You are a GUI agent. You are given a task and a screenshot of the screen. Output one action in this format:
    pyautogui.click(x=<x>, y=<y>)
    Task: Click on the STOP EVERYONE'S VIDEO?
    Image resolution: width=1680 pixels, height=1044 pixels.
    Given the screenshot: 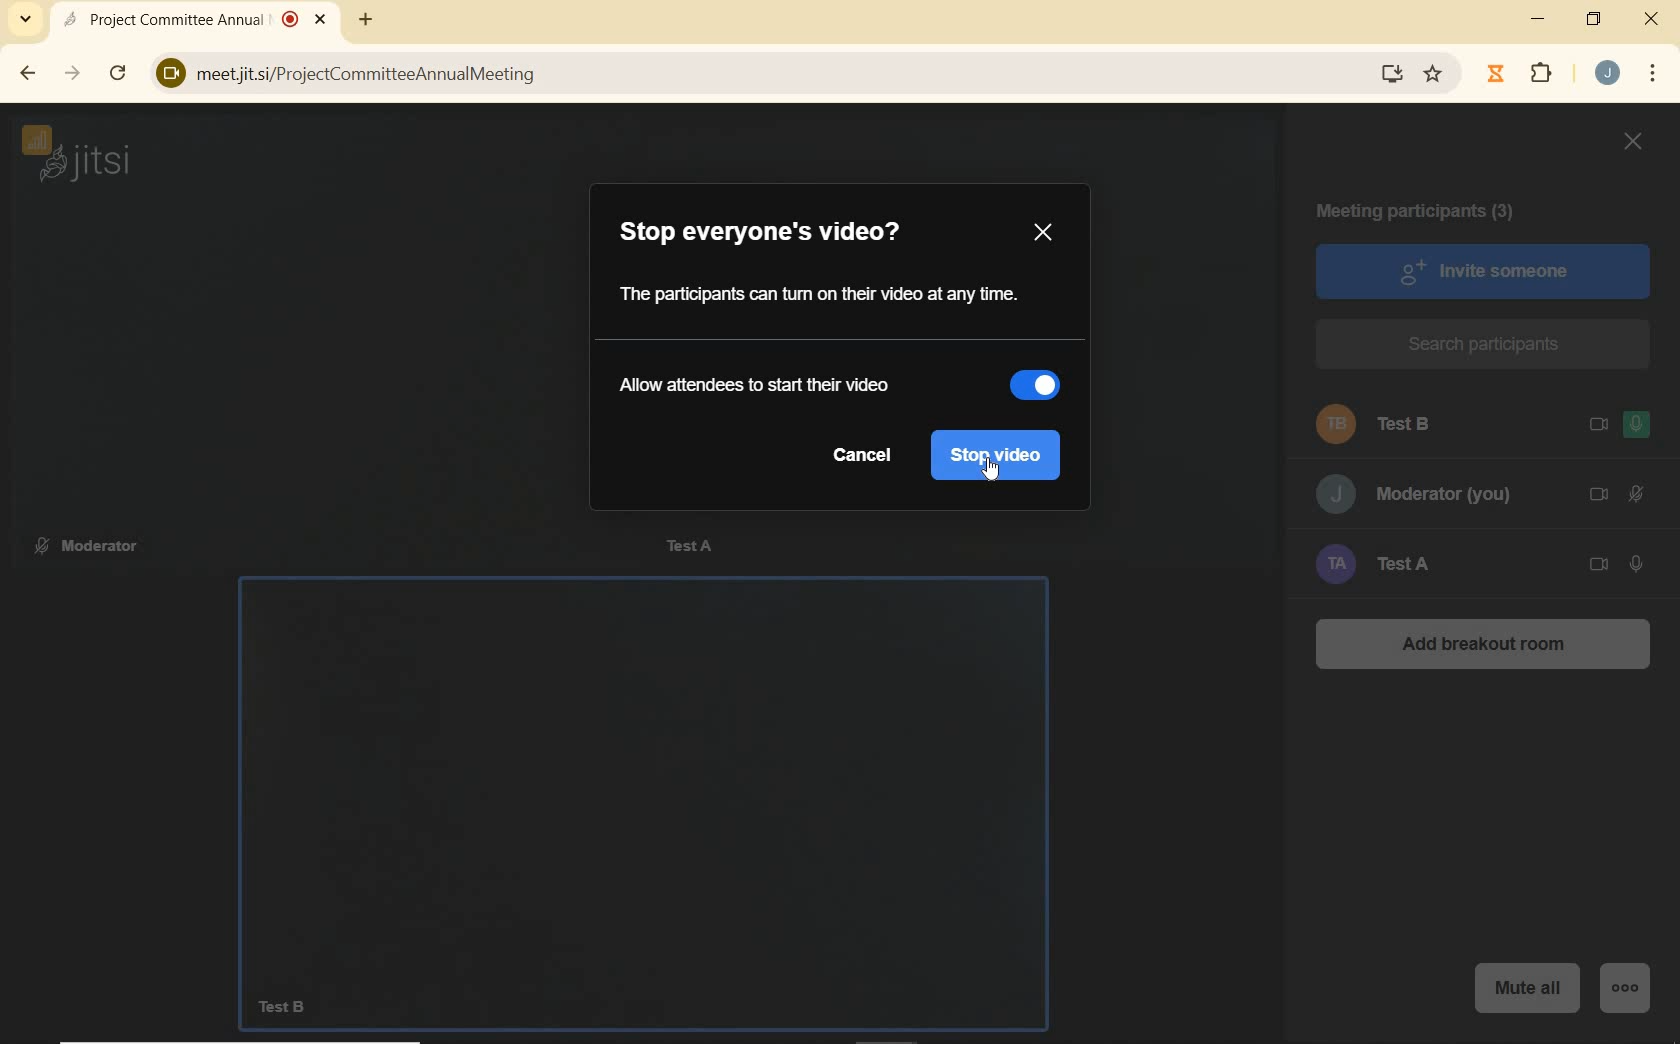 What is the action you would take?
    pyautogui.click(x=771, y=234)
    